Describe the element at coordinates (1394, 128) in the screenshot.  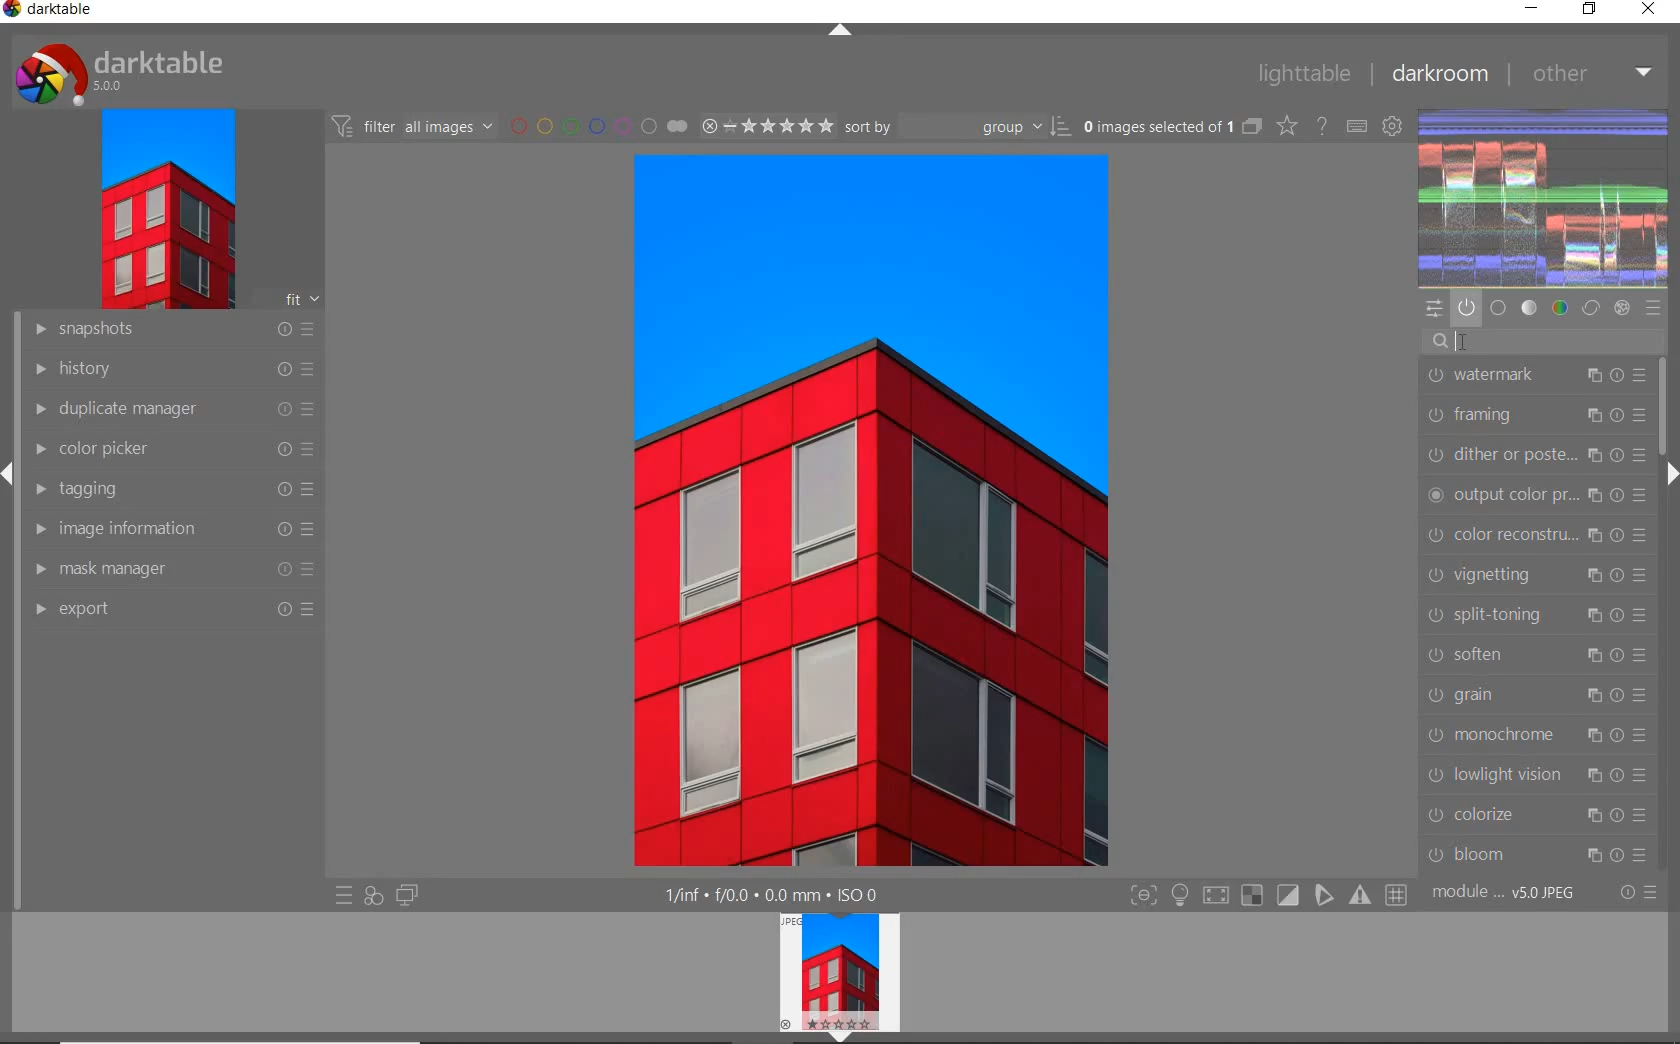
I see `show global preferences` at that location.